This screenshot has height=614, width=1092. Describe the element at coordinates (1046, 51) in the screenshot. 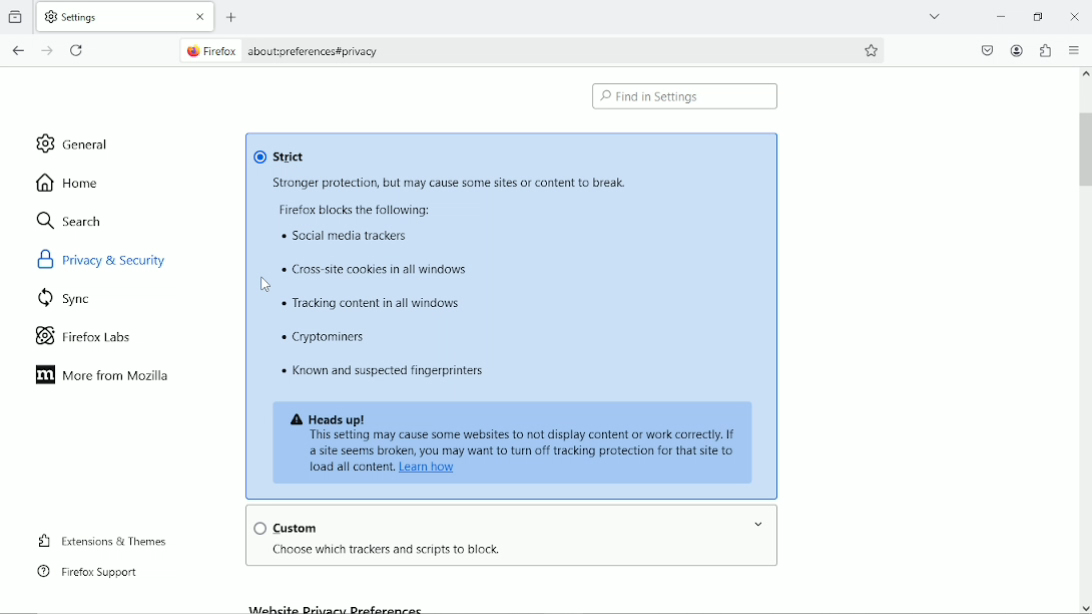

I see `extensions` at that location.